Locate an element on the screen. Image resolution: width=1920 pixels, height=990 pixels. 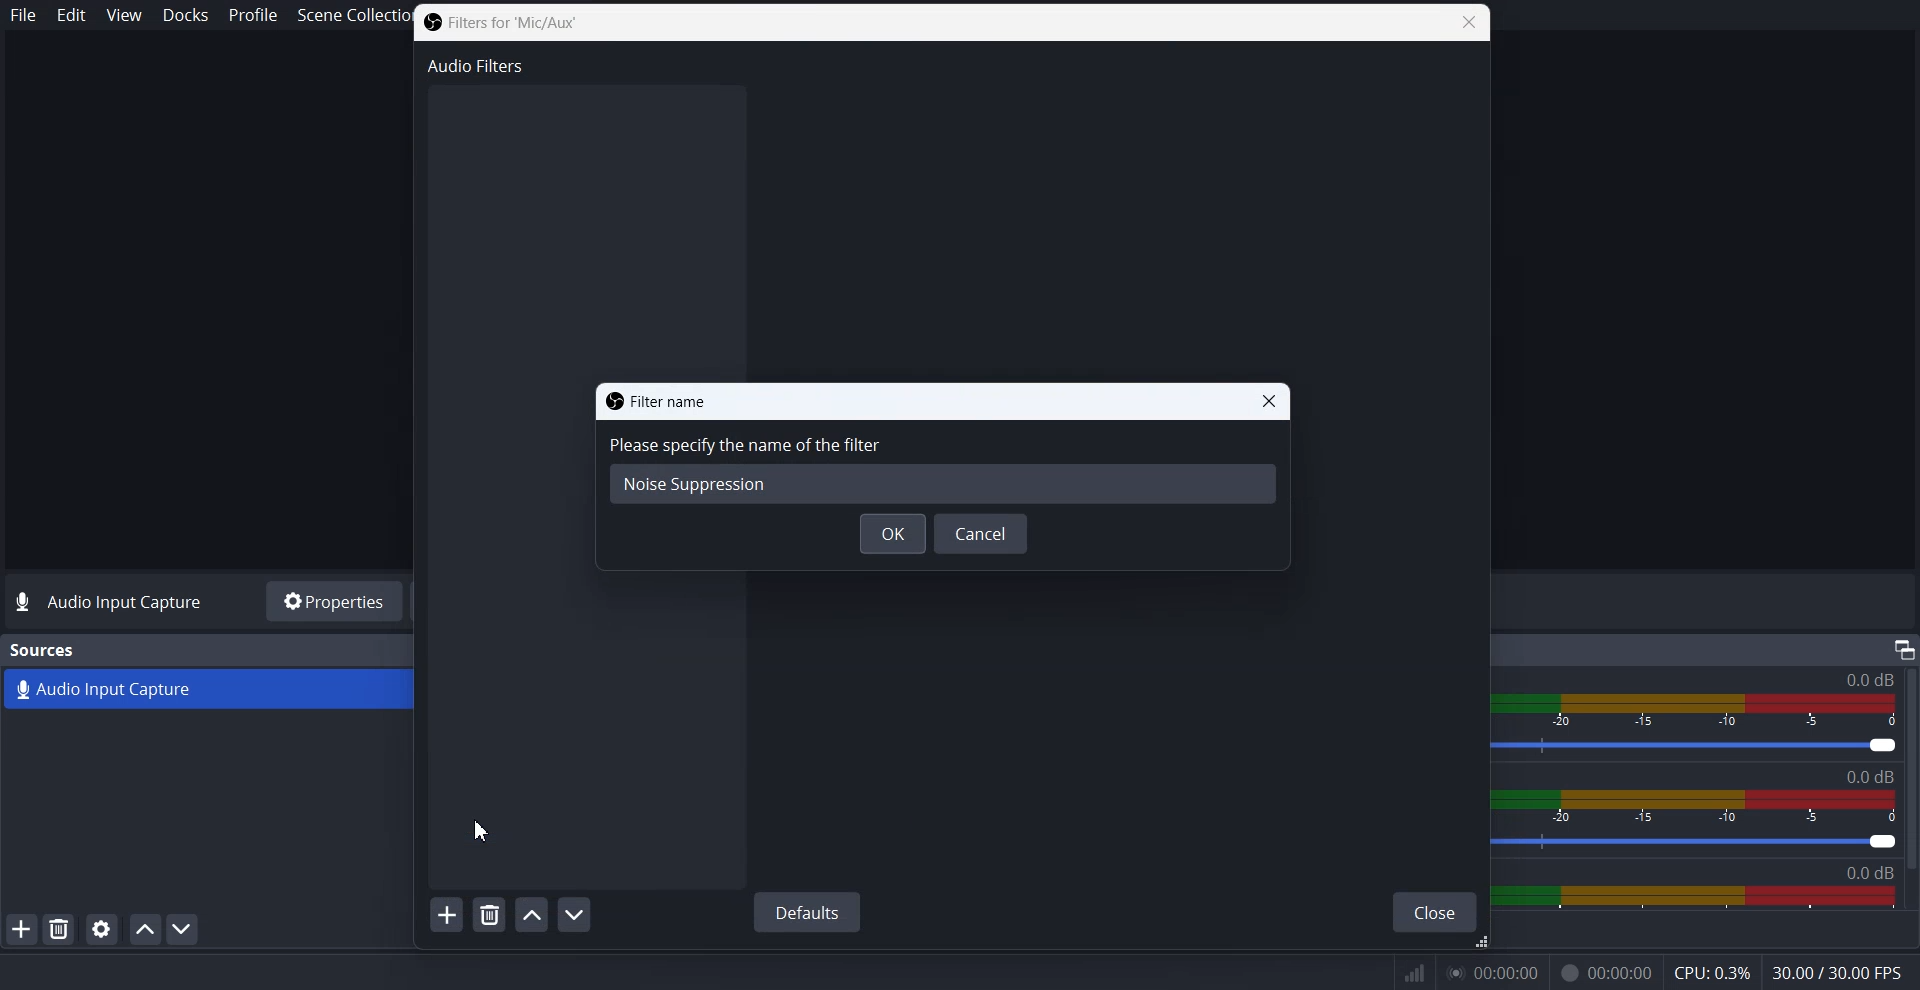
Audio Input capture is located at coordinates (1868, 680).